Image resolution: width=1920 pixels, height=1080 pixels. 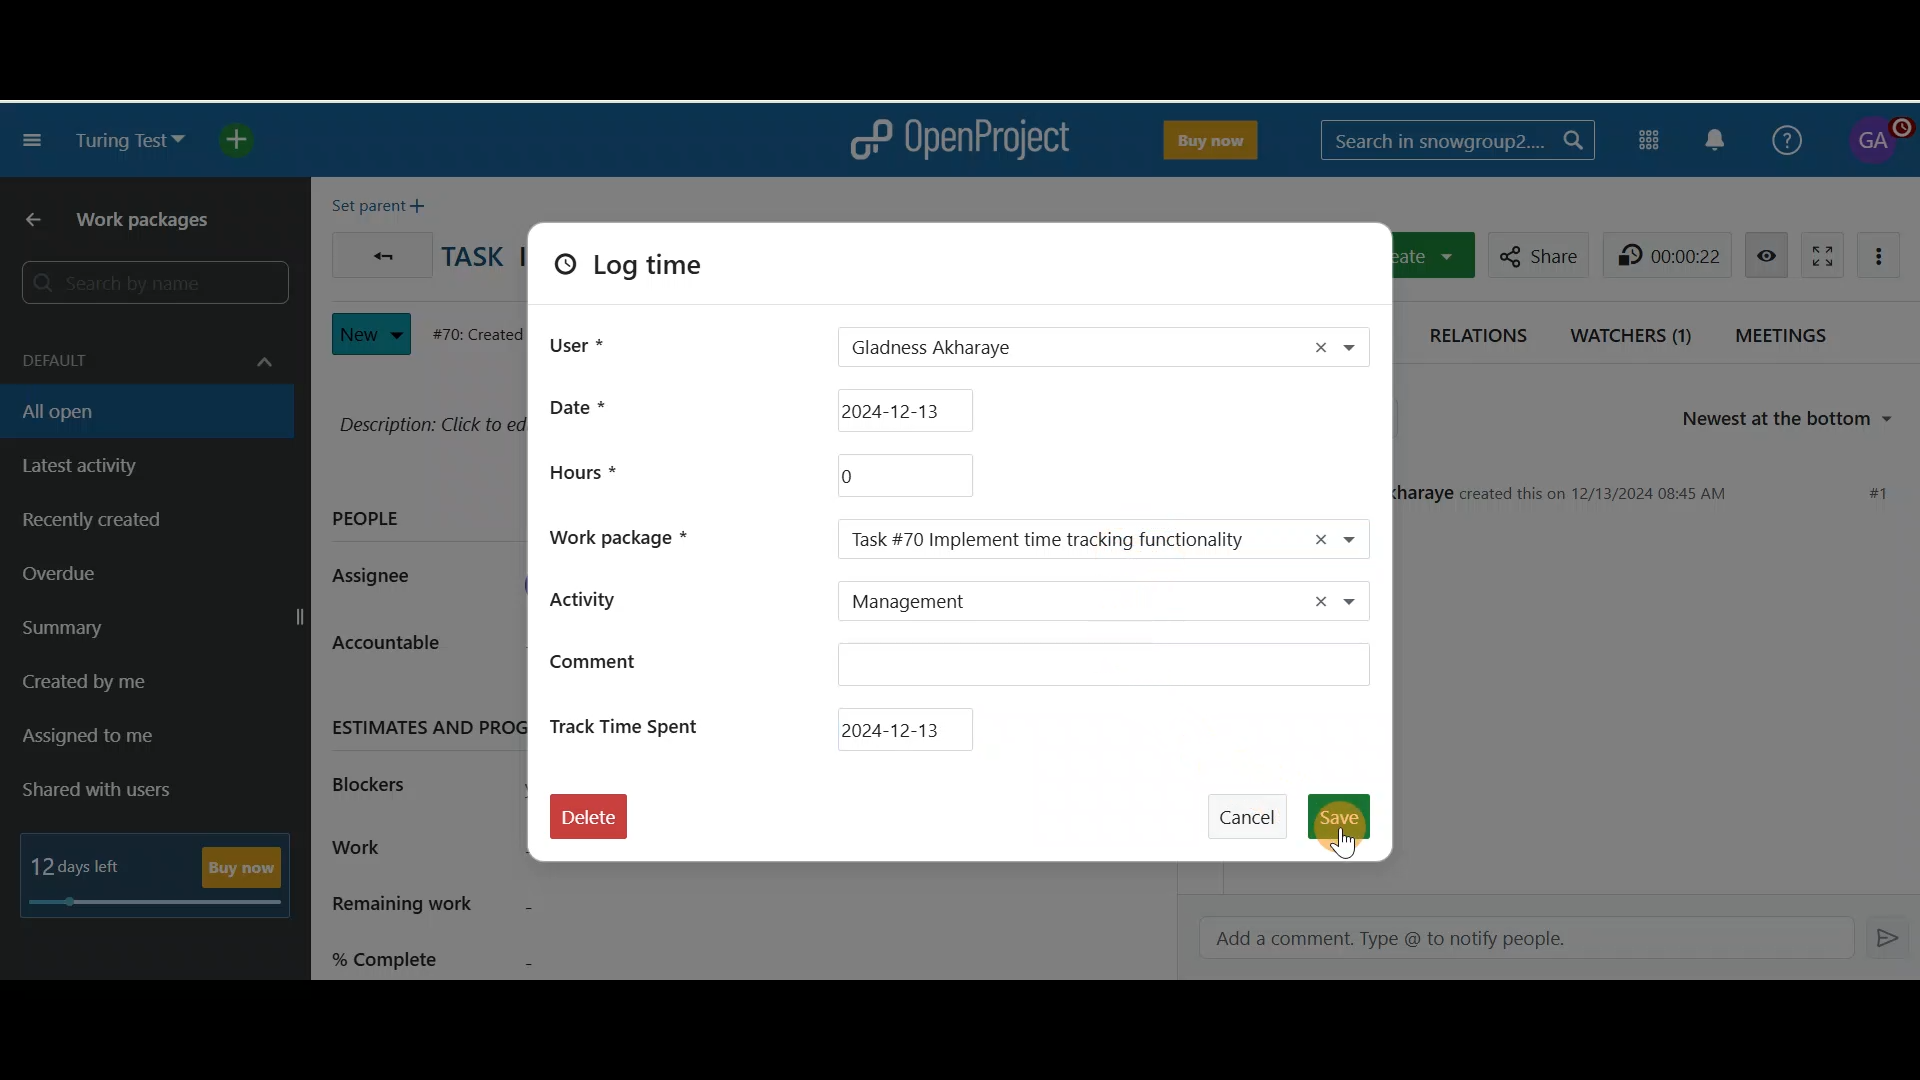 What do you see at coordinates (116, 739) in the screenshot?
I see `Assigned to me` at bounding box center [116, 739].